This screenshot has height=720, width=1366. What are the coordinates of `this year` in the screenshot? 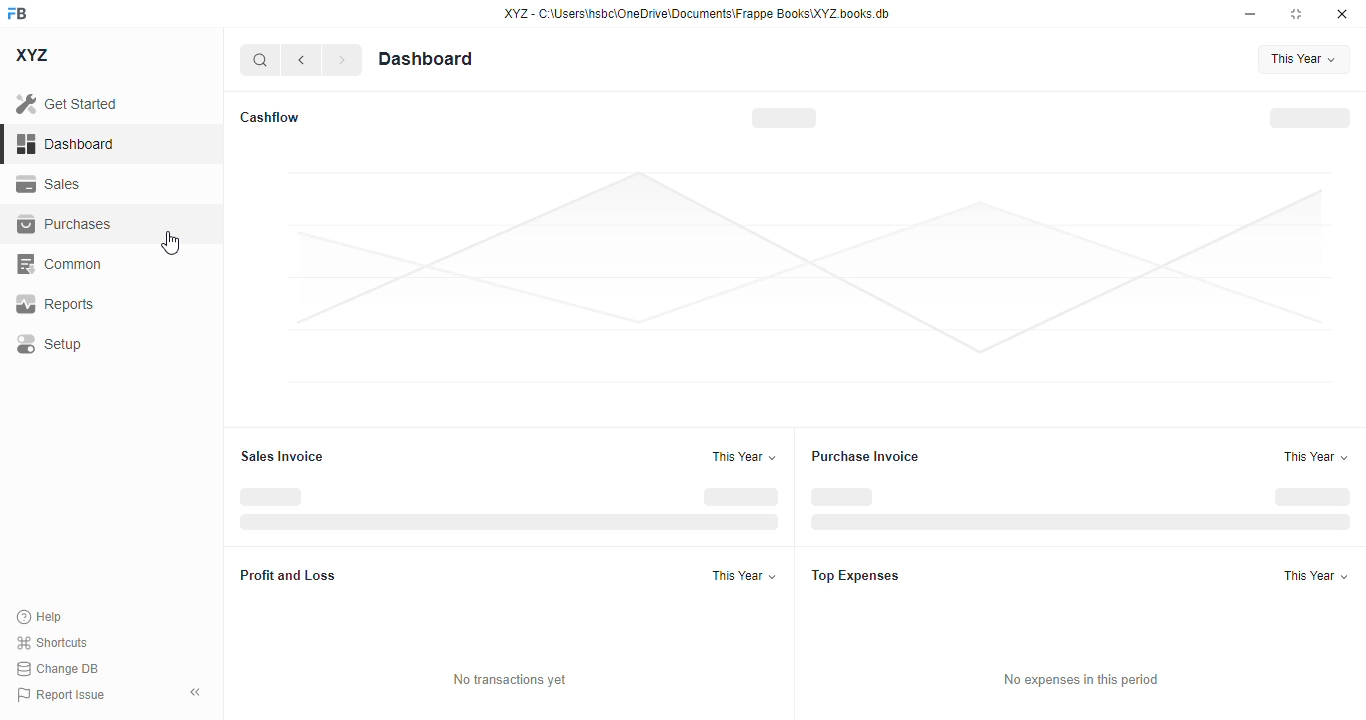 It's located at (744, 456).